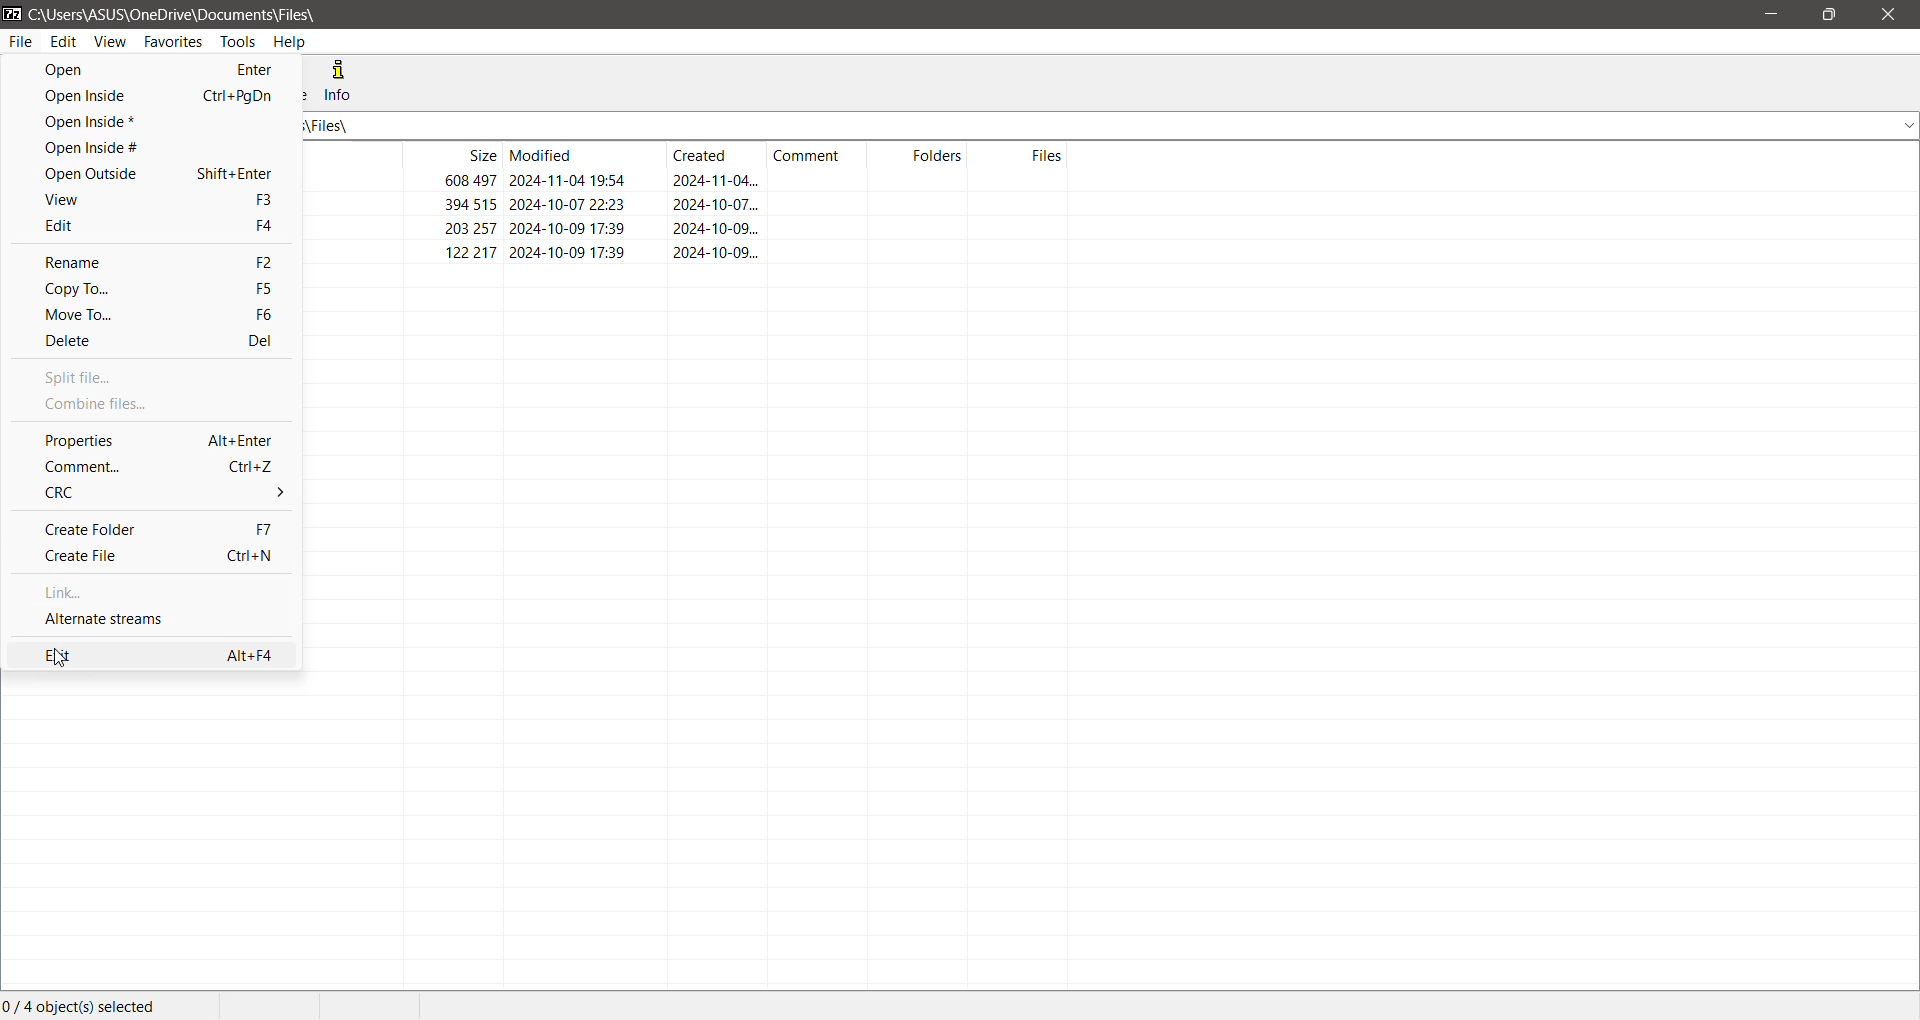 This screenshot has width=1920, height=1020. I want to click on Create Folder, so click(162, 527).